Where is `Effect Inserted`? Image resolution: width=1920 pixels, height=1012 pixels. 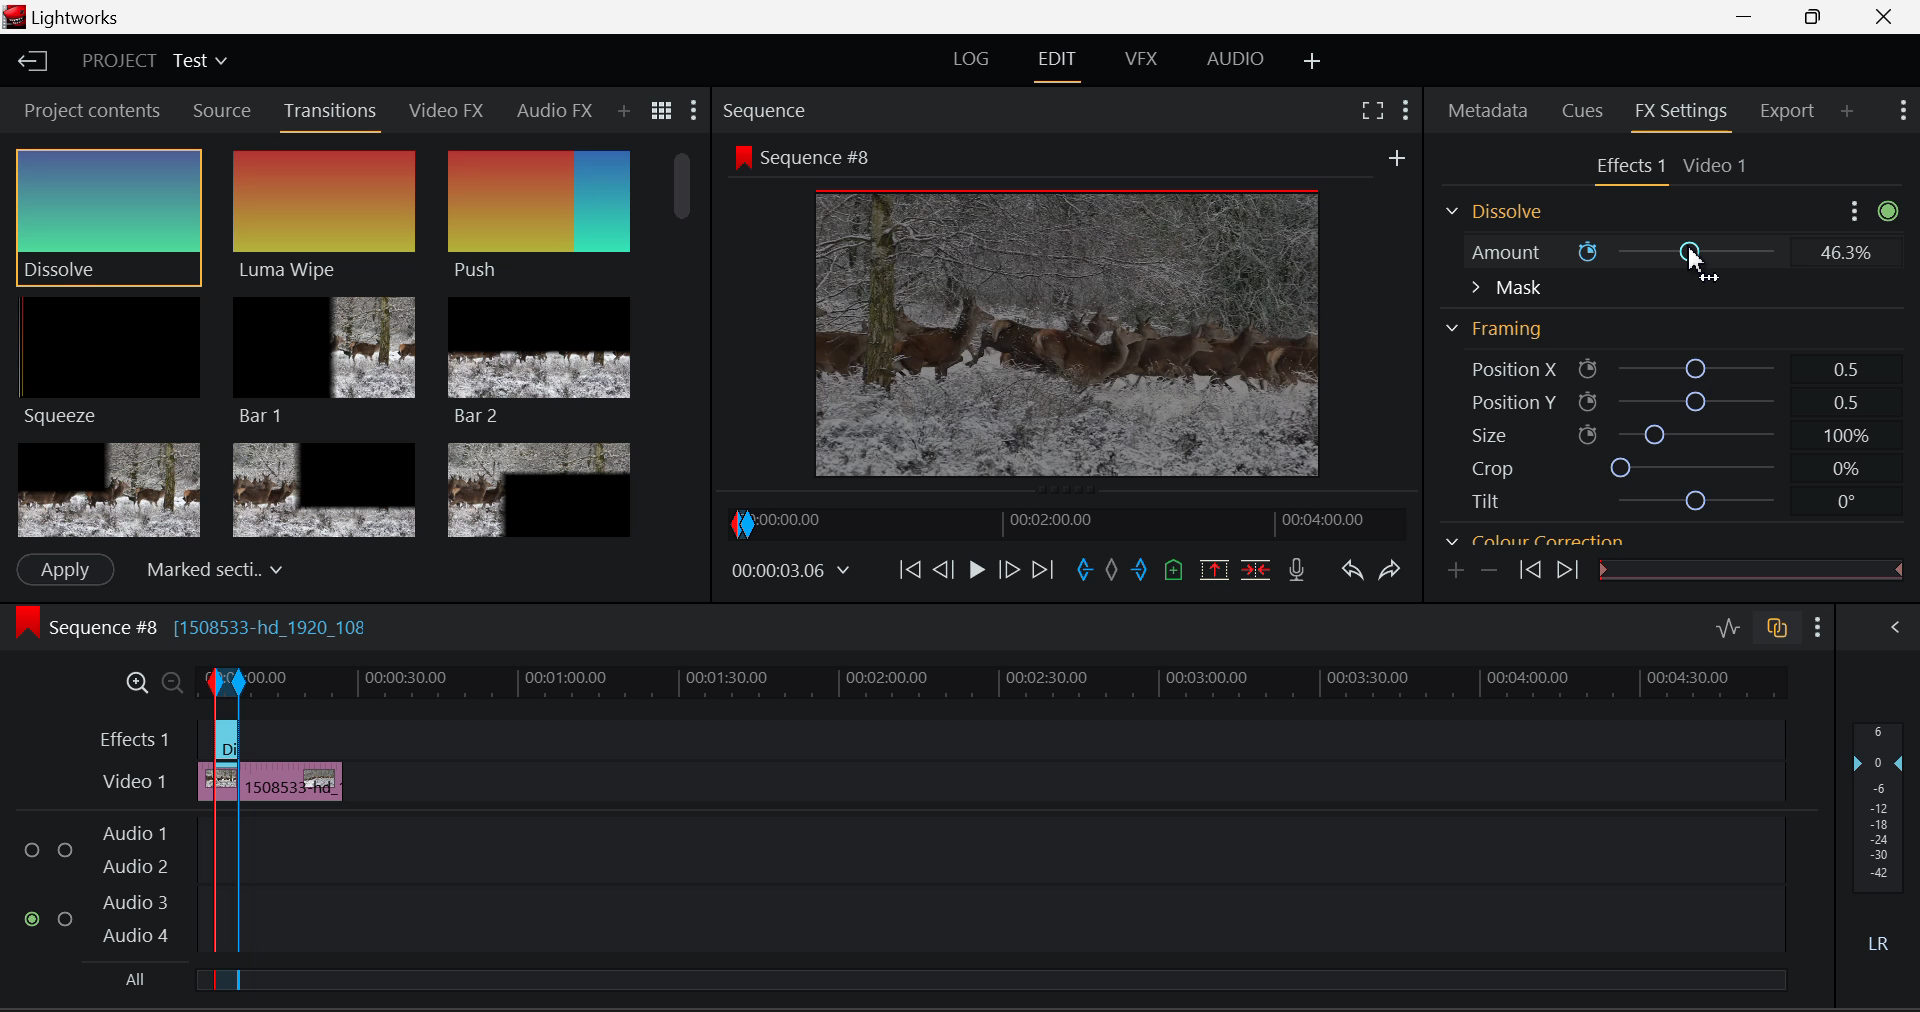 Effect Inserted is located at coordinates (226, 745).